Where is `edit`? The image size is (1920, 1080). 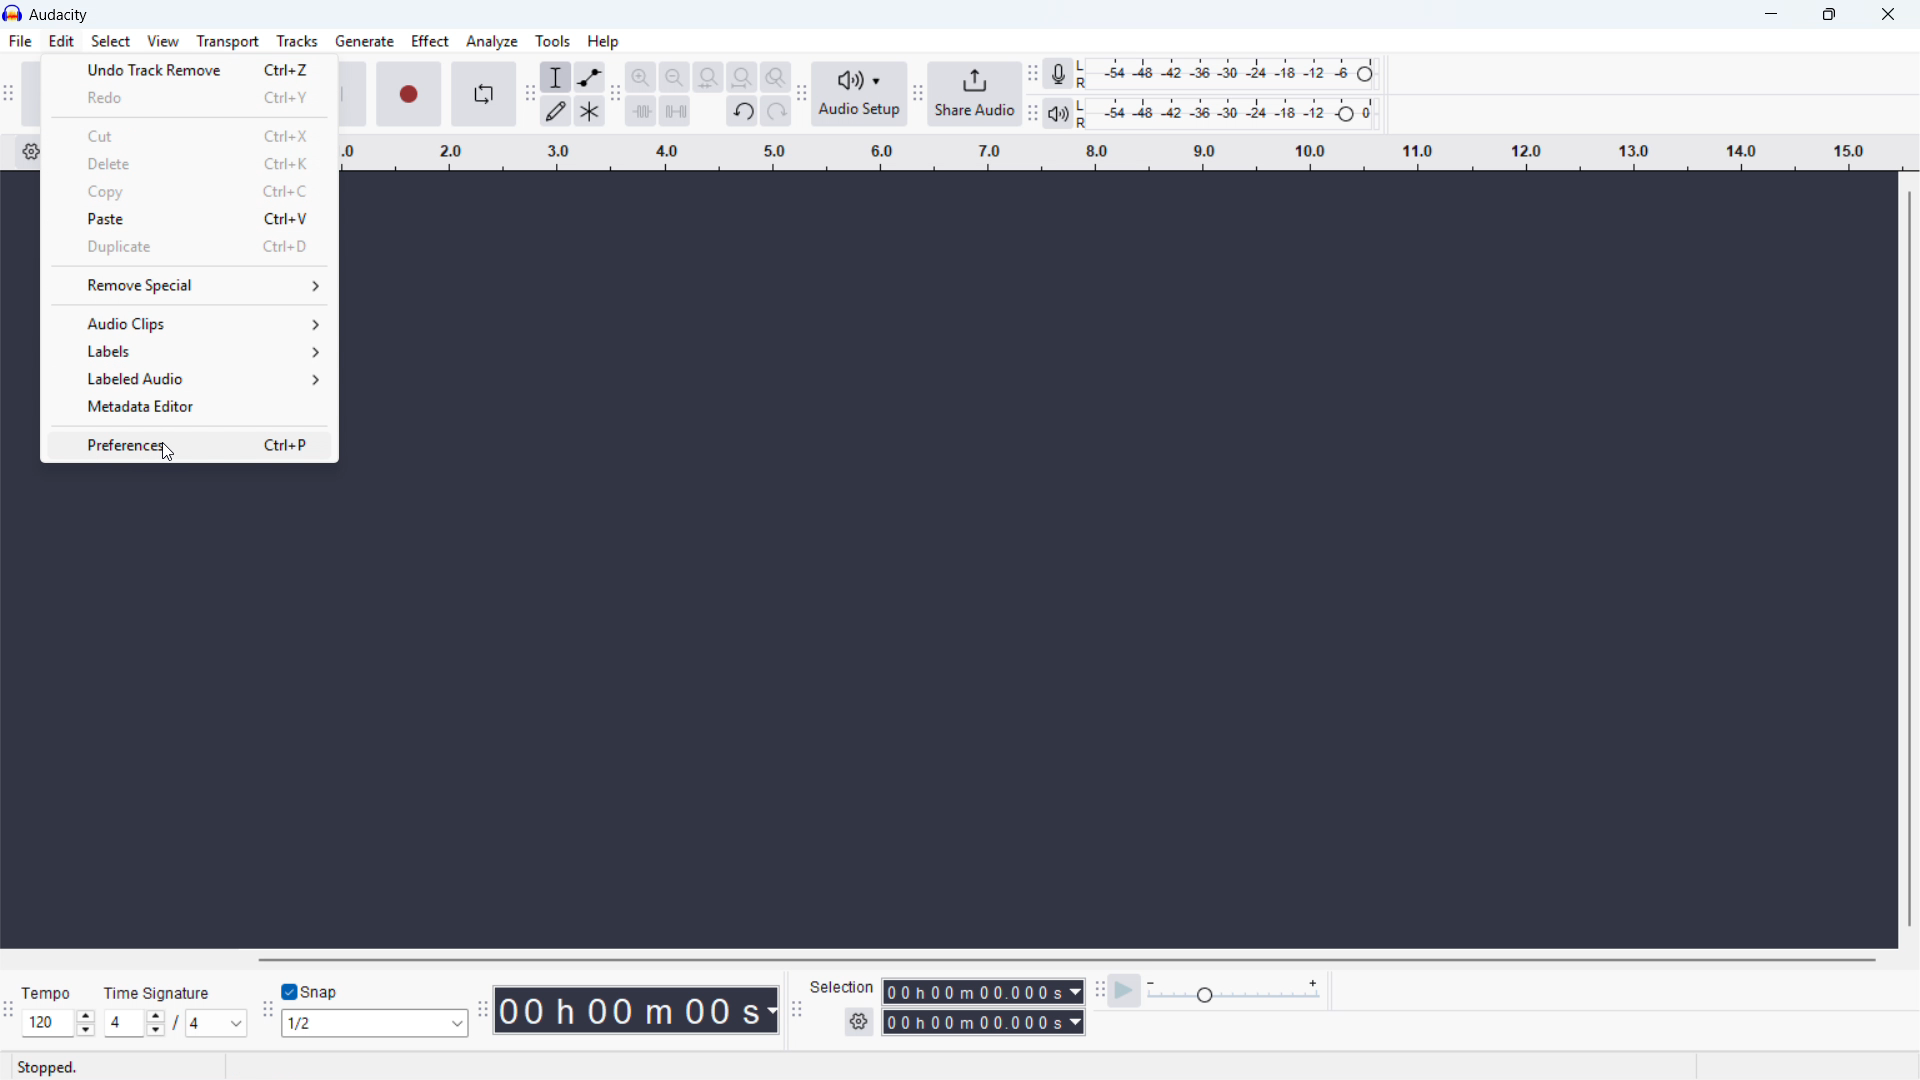
edit is located at coordinates (63, 42).